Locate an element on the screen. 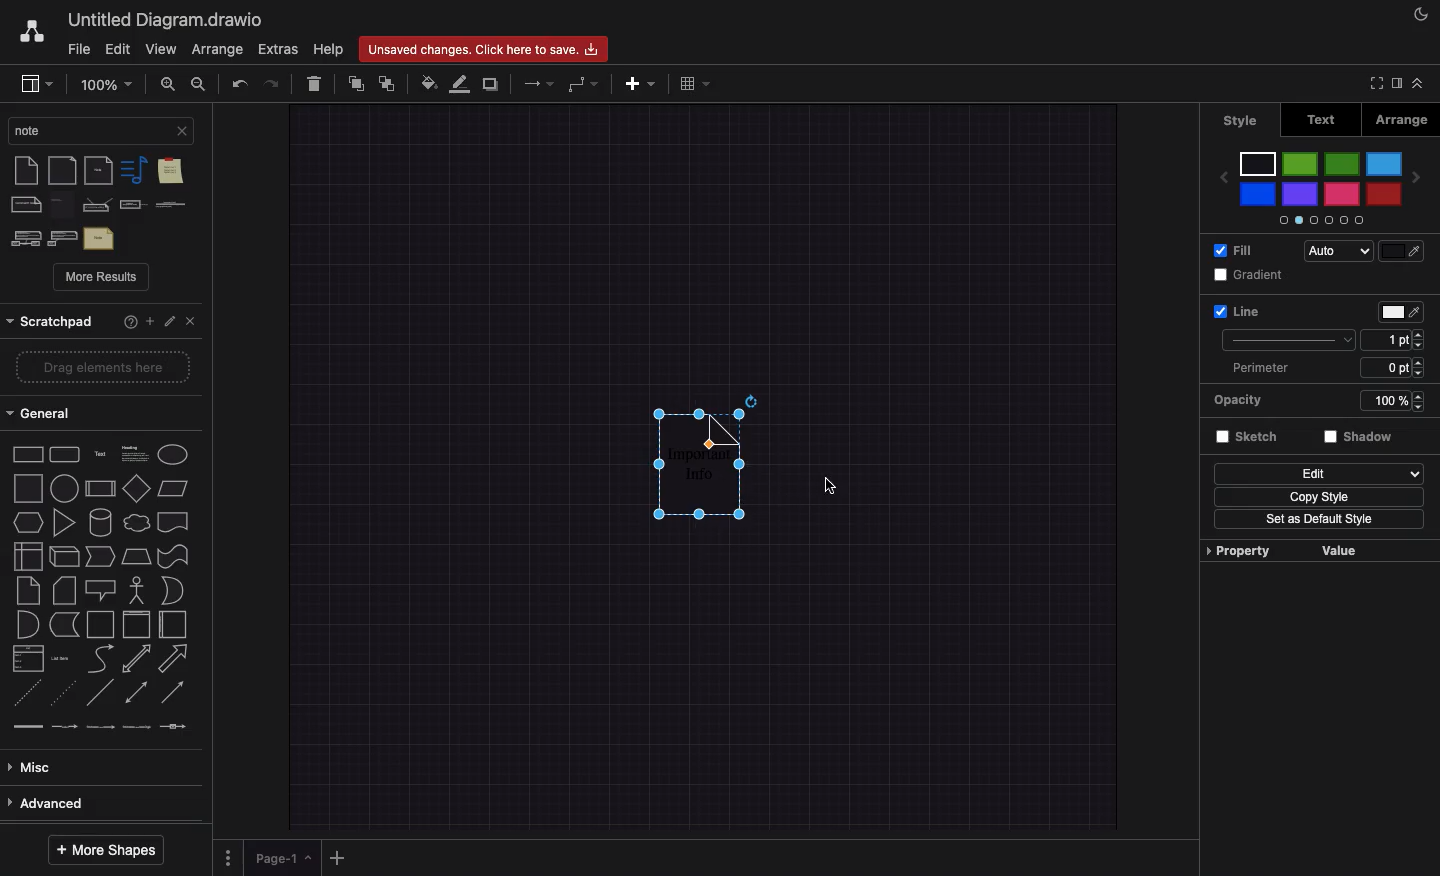  sticky note is located at coordinates (169, 173).